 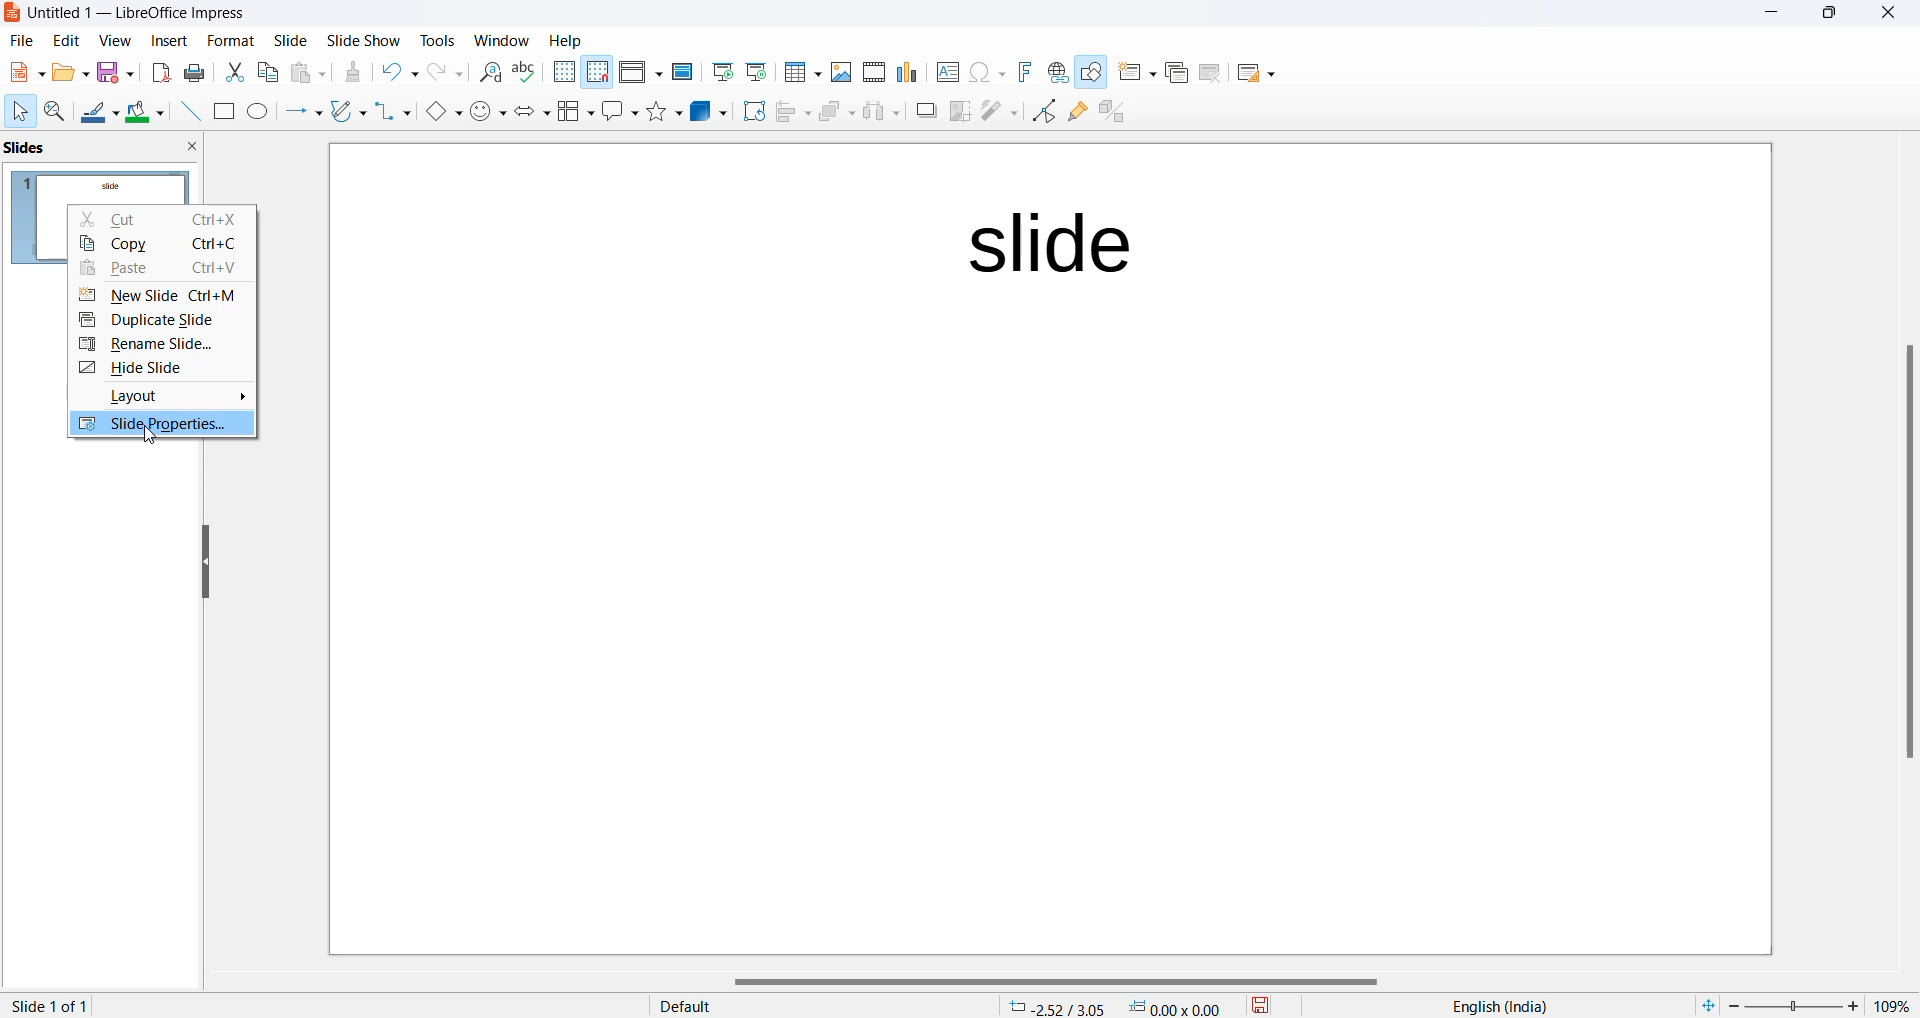 What do you see at coordinates (442, 113) in the screenshot?
I see `basic shapes` at bounding box center [442, 113].